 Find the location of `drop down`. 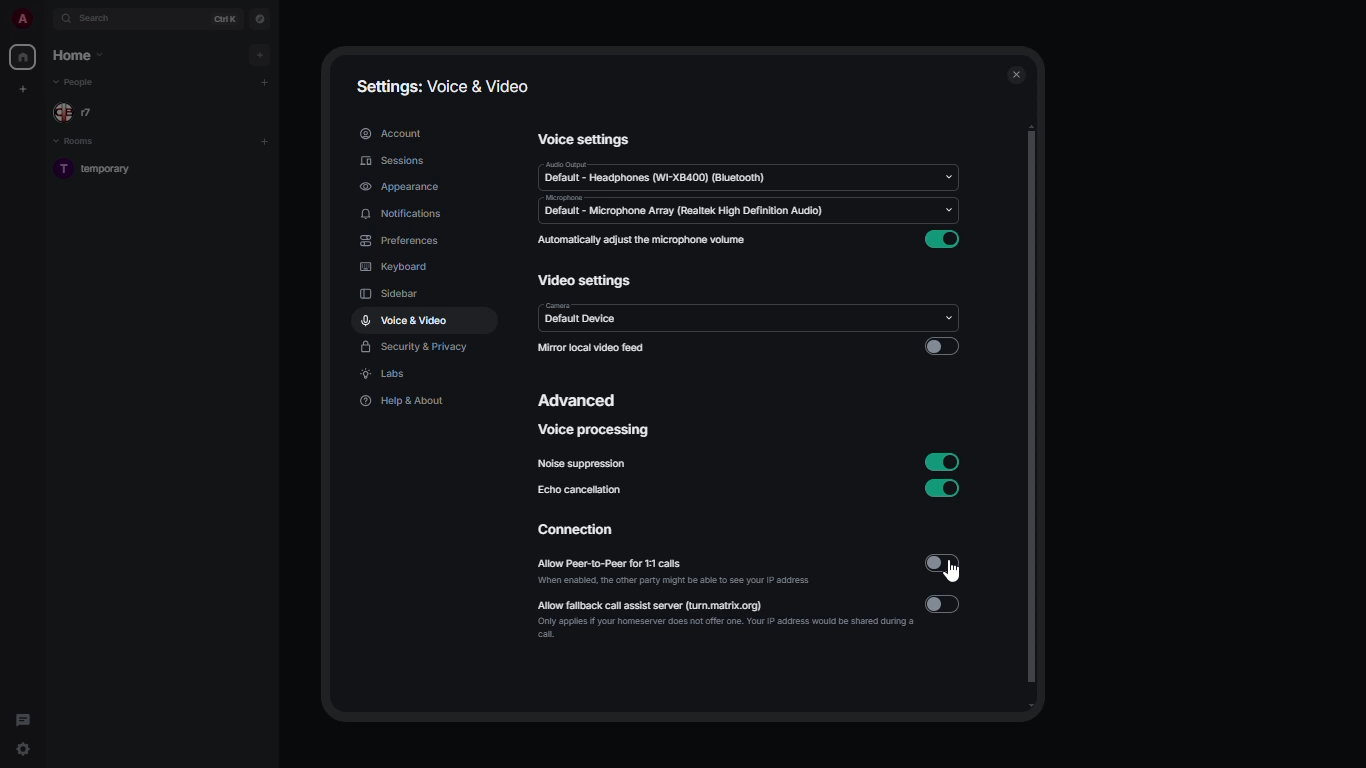

drop down is located at coordinates (949, 313).